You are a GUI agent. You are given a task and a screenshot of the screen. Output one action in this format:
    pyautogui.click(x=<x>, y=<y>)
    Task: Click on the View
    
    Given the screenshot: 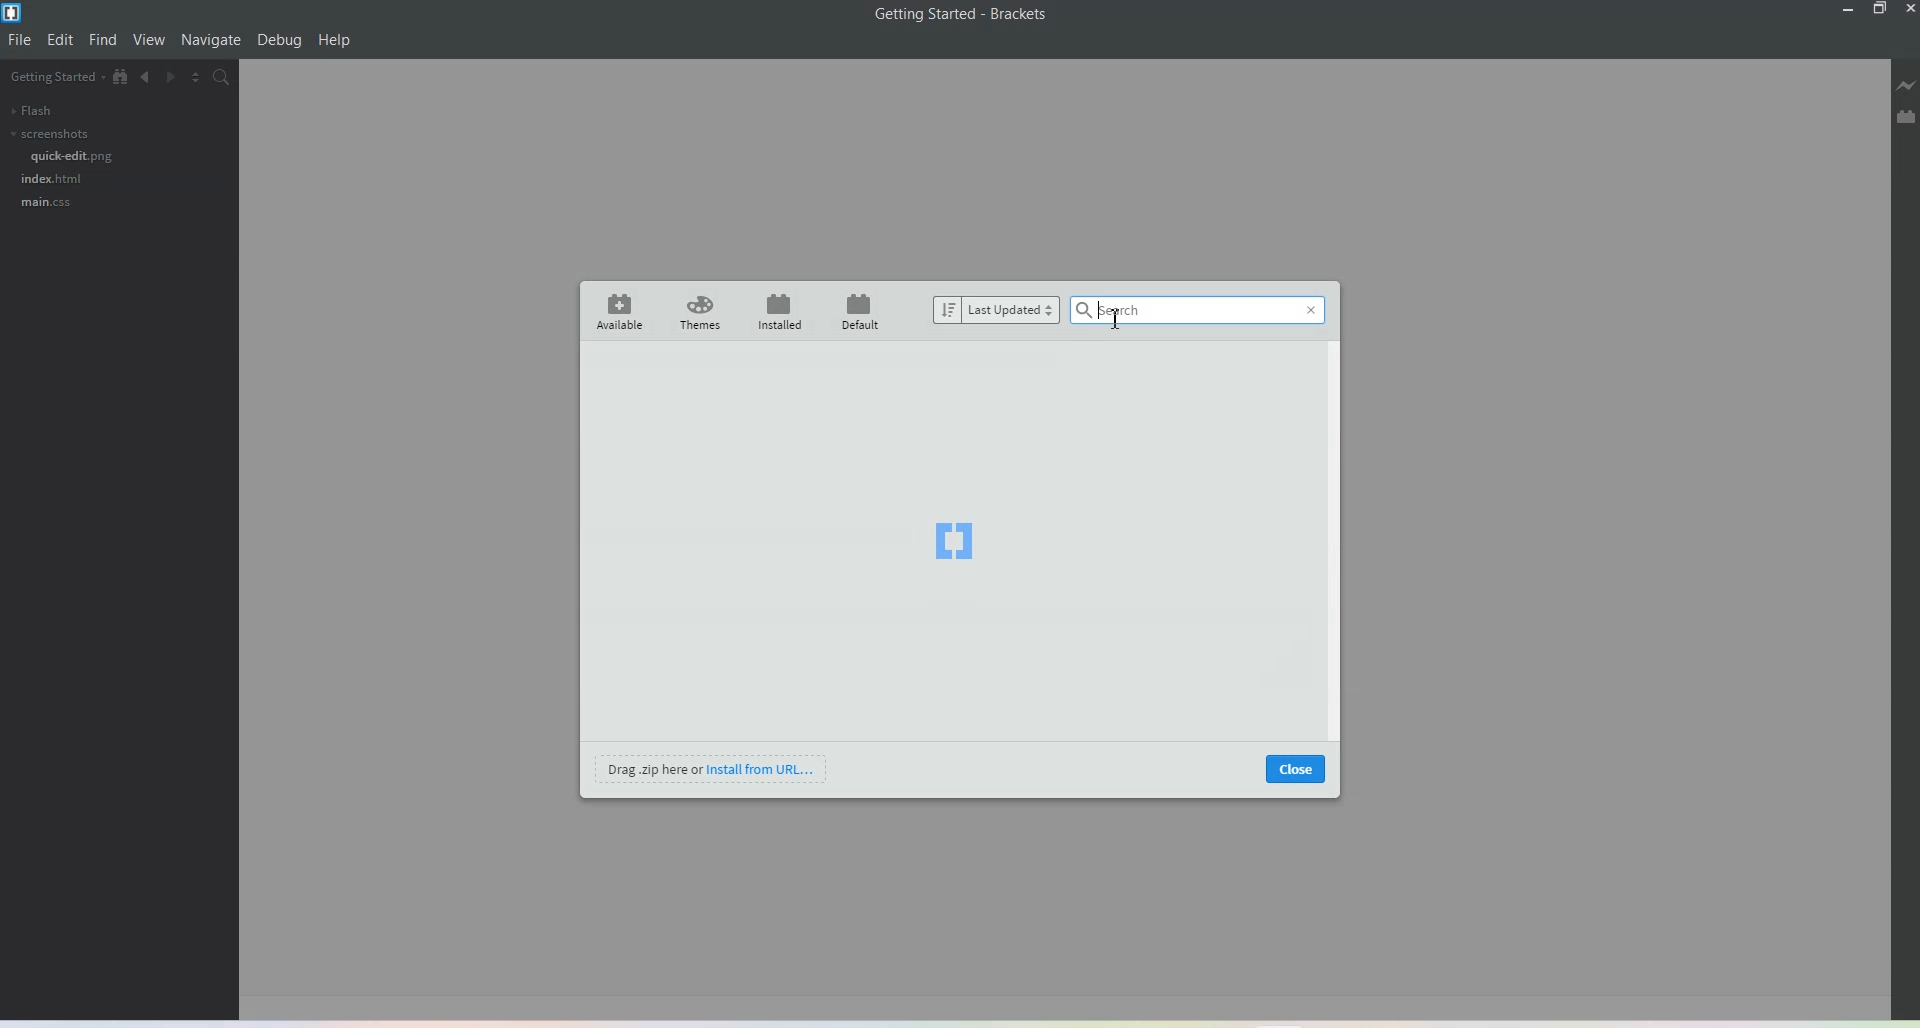 What is the action you would take?
    pyautogui.click(x=150, y=41)
    